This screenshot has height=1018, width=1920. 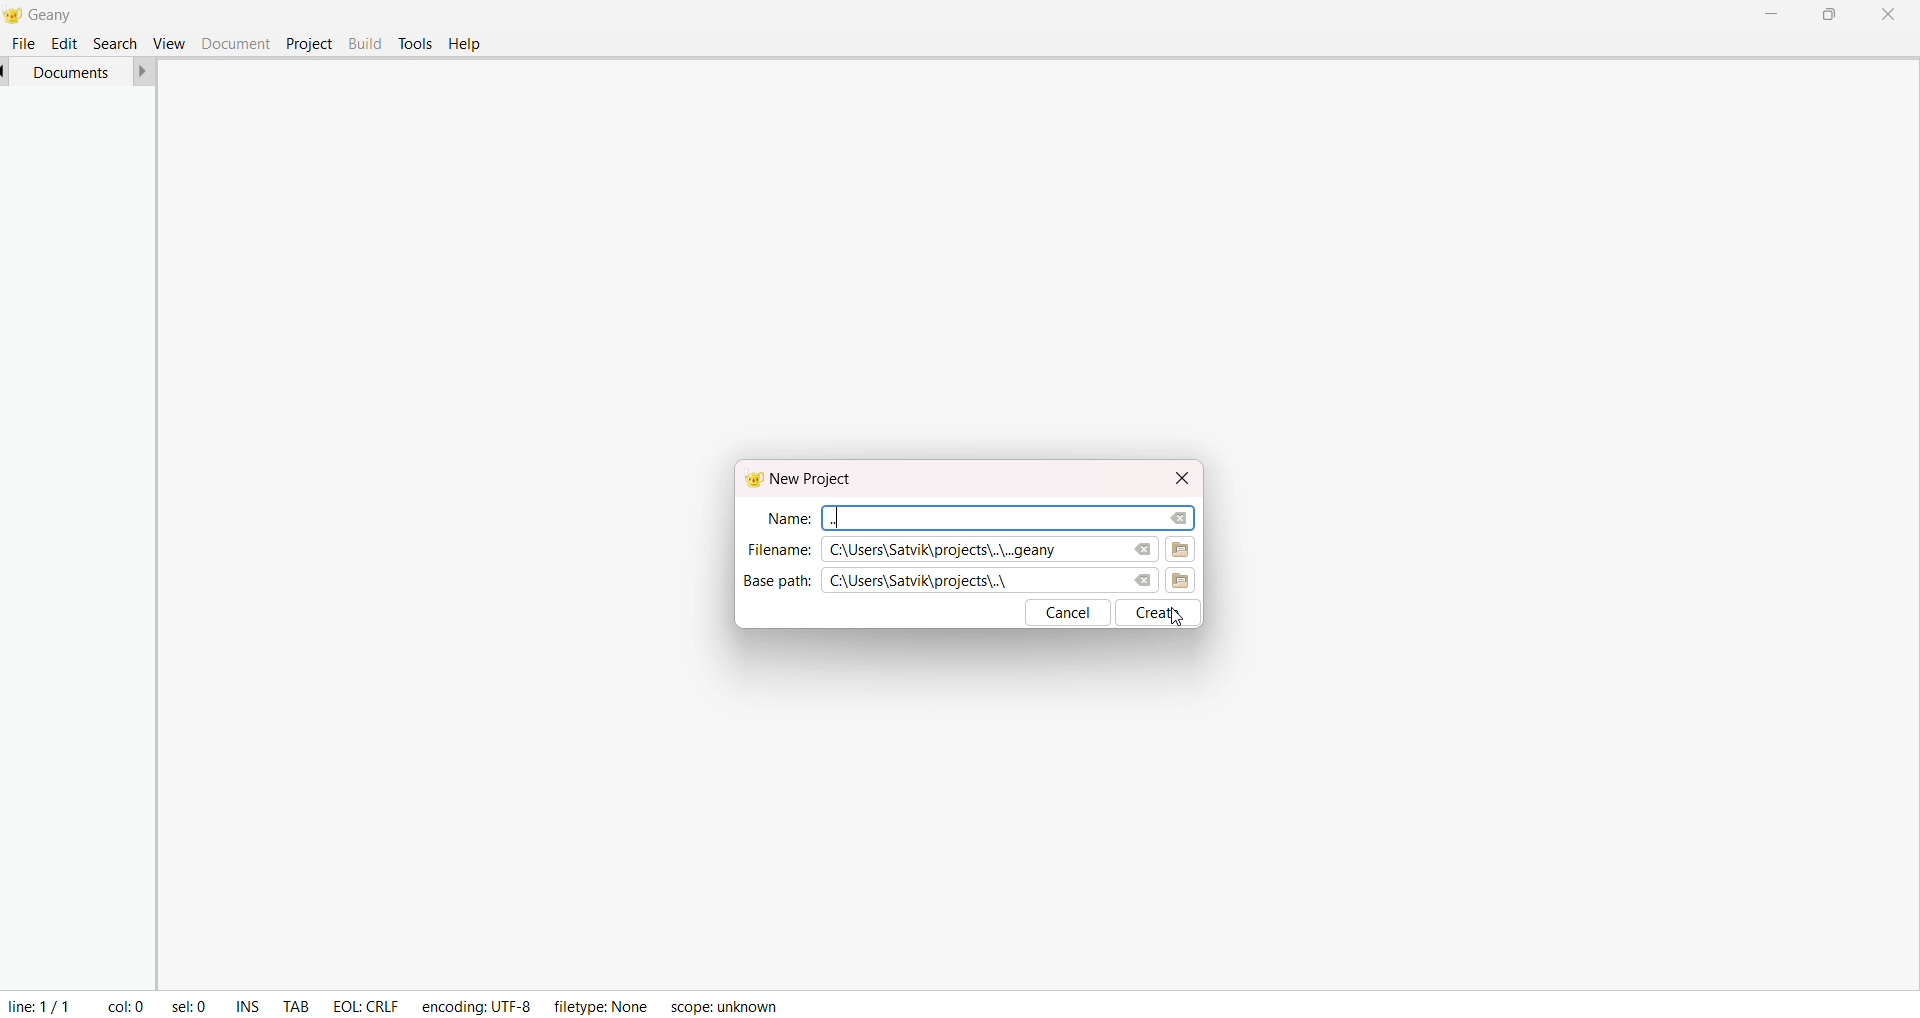 I want to click on encoding: UTF-8, so click(x=477, y=1003).